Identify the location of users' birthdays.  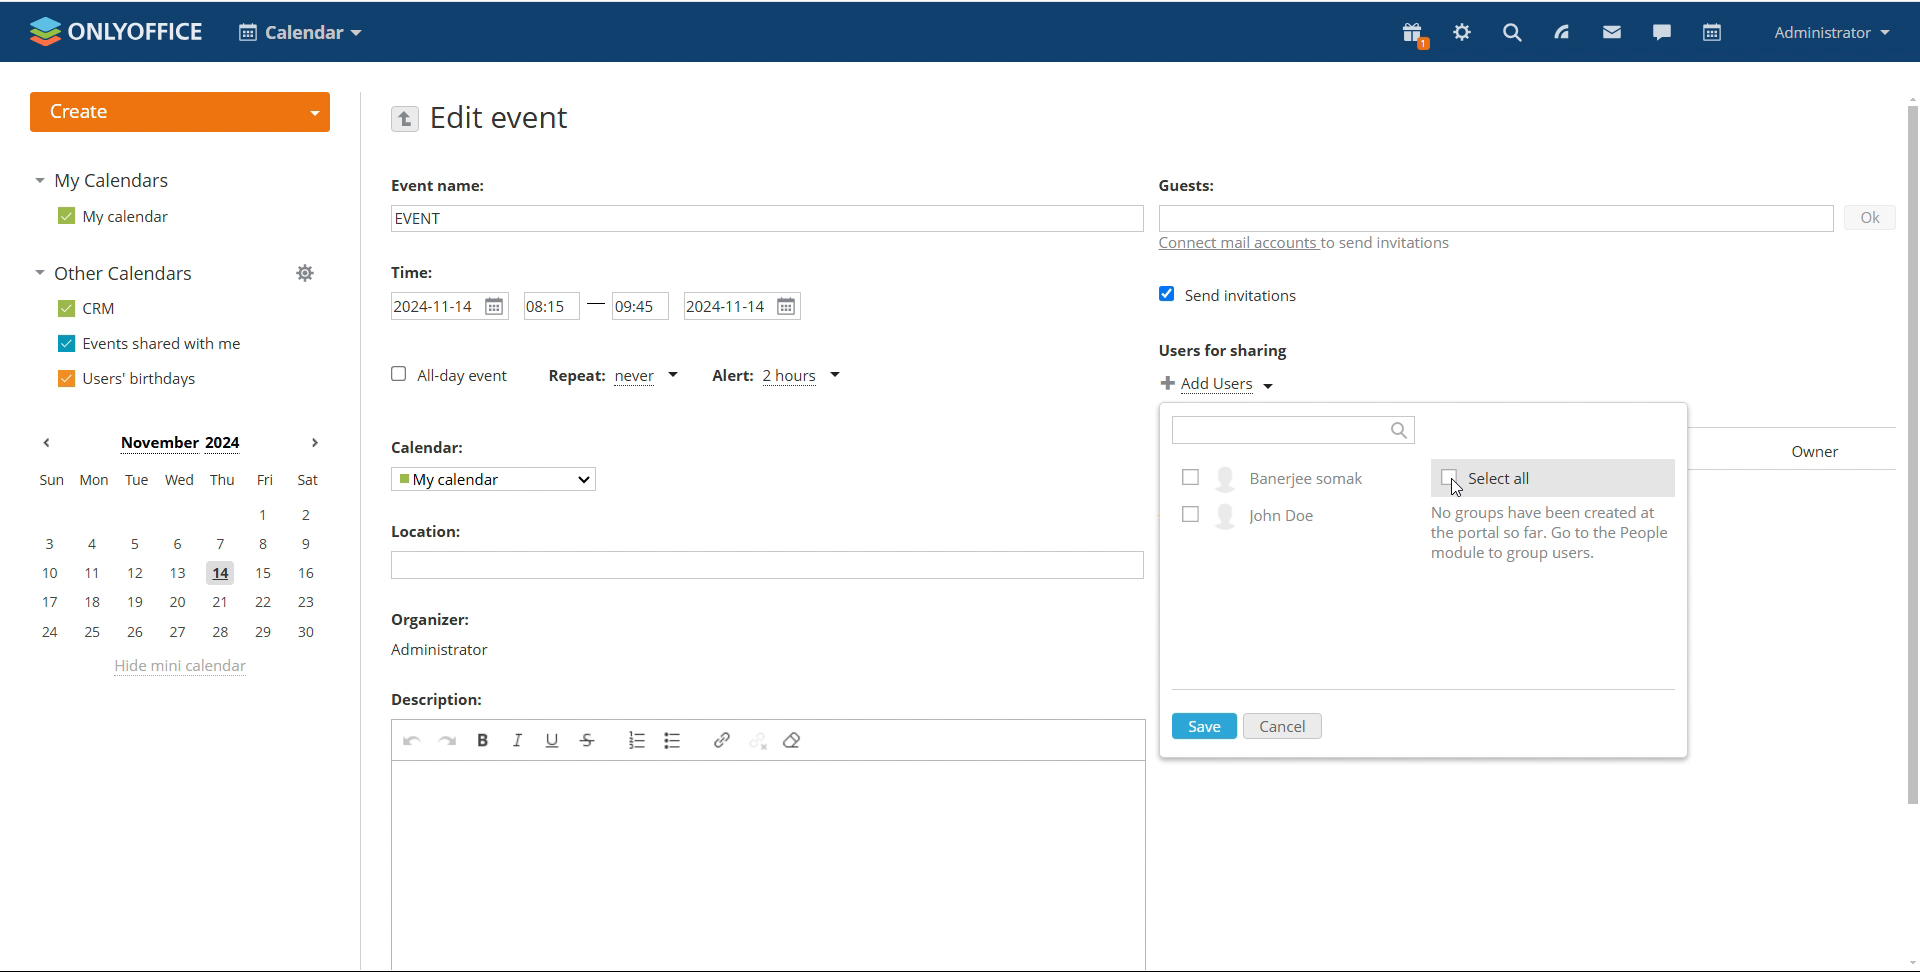
(128, 379).